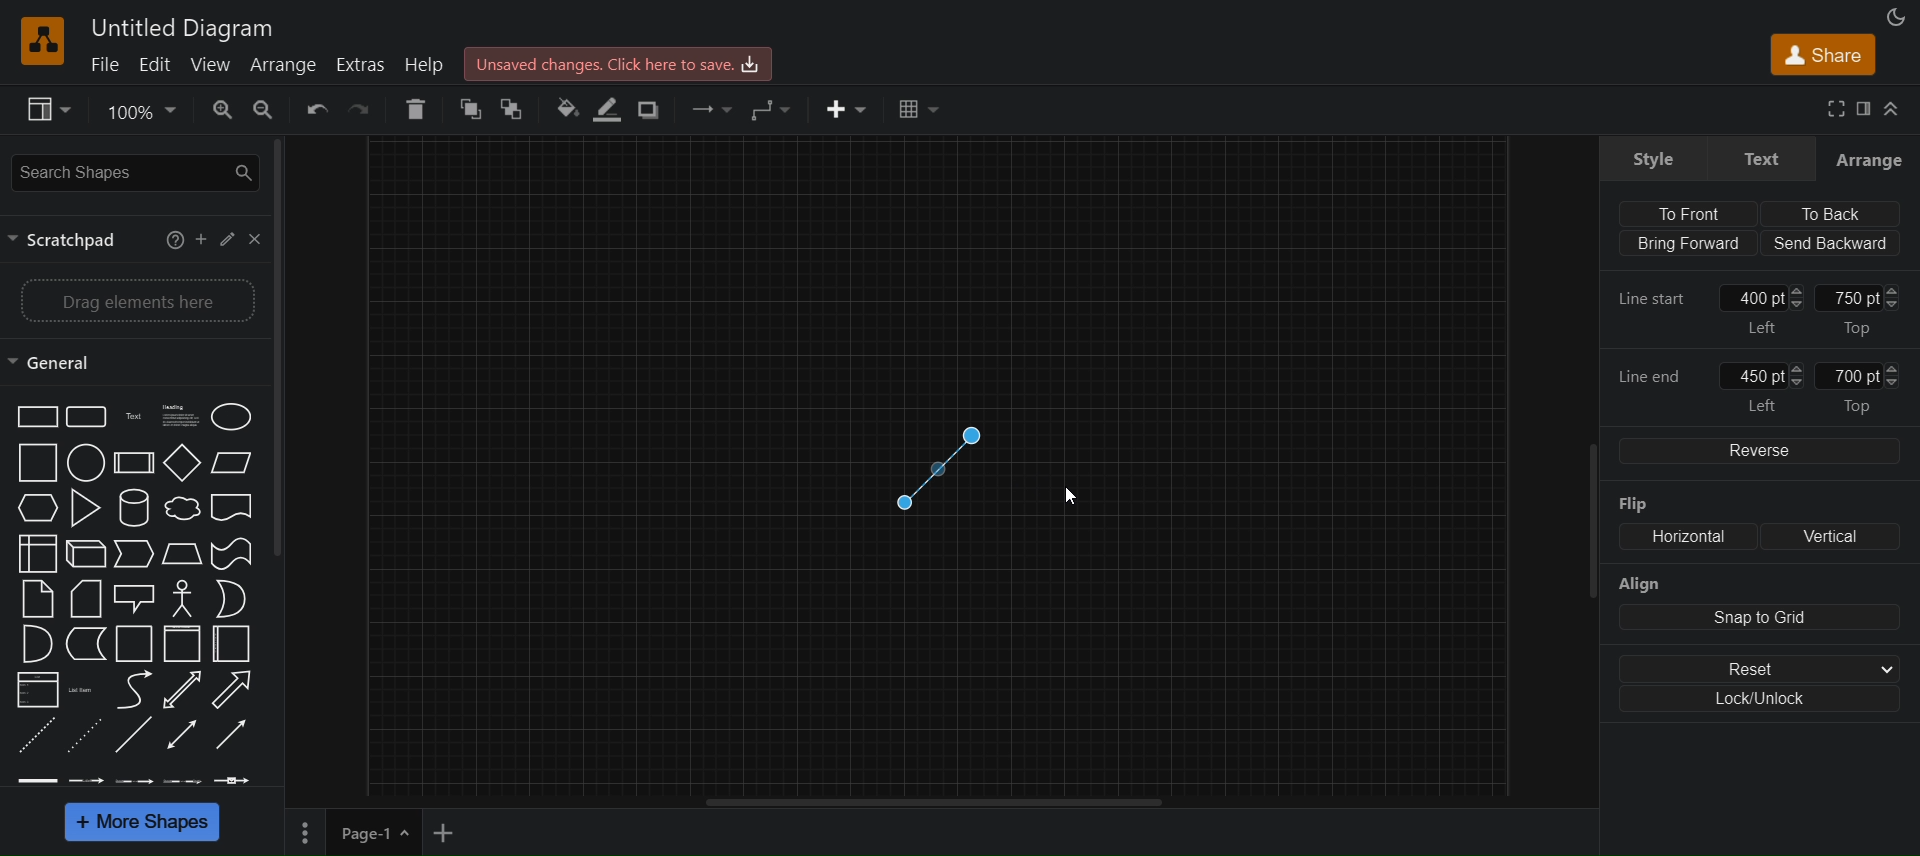  Describe the element at coordinates (1756, 450) in the screenshot. I see `reverse` at that location.